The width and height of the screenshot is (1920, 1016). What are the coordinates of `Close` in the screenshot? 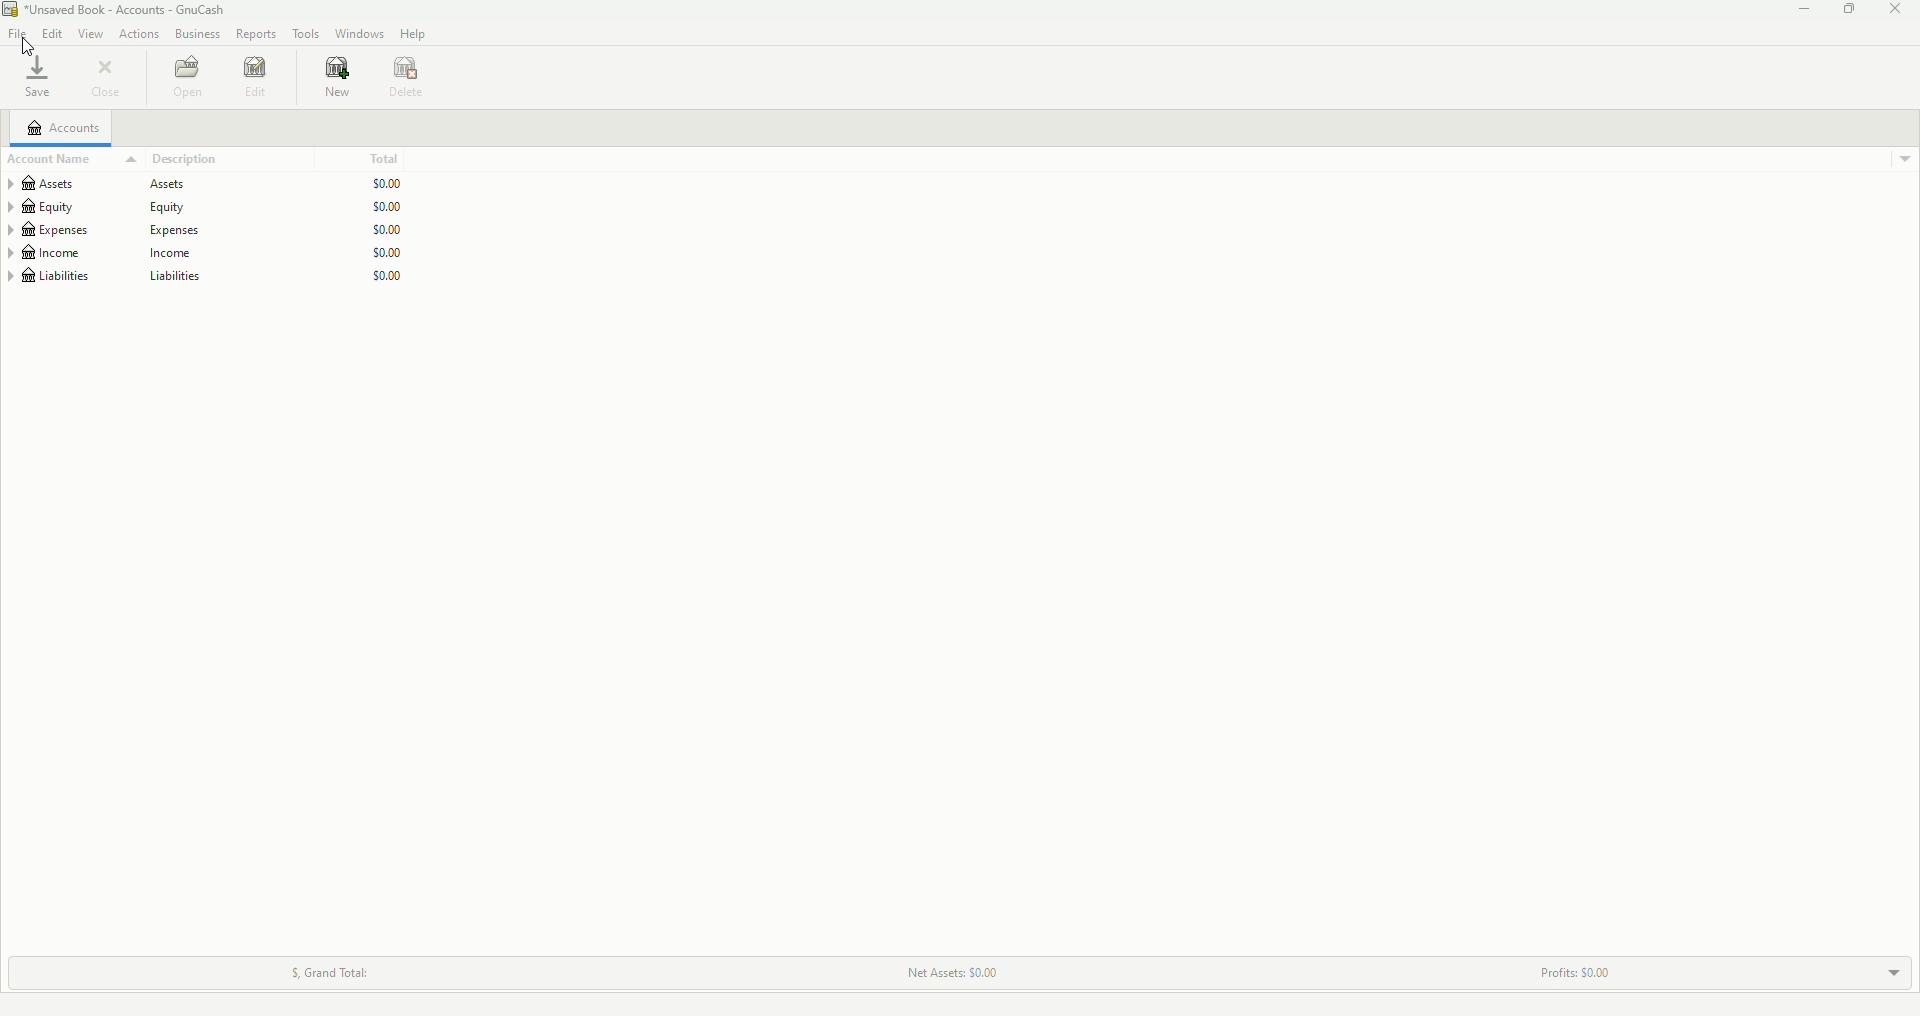 It's located at (1898, 10).